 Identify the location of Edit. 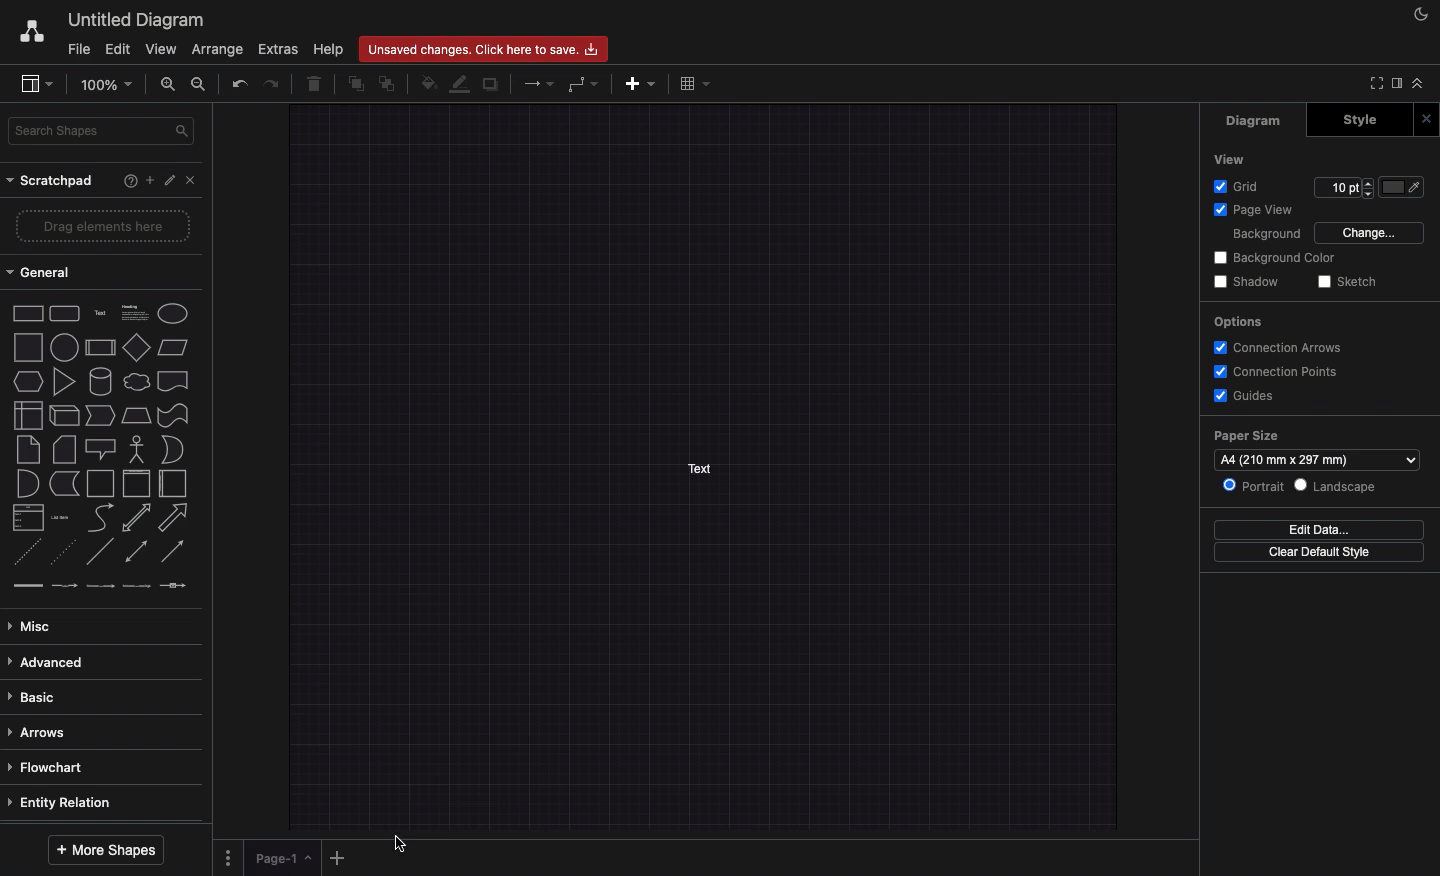
(171, 179).